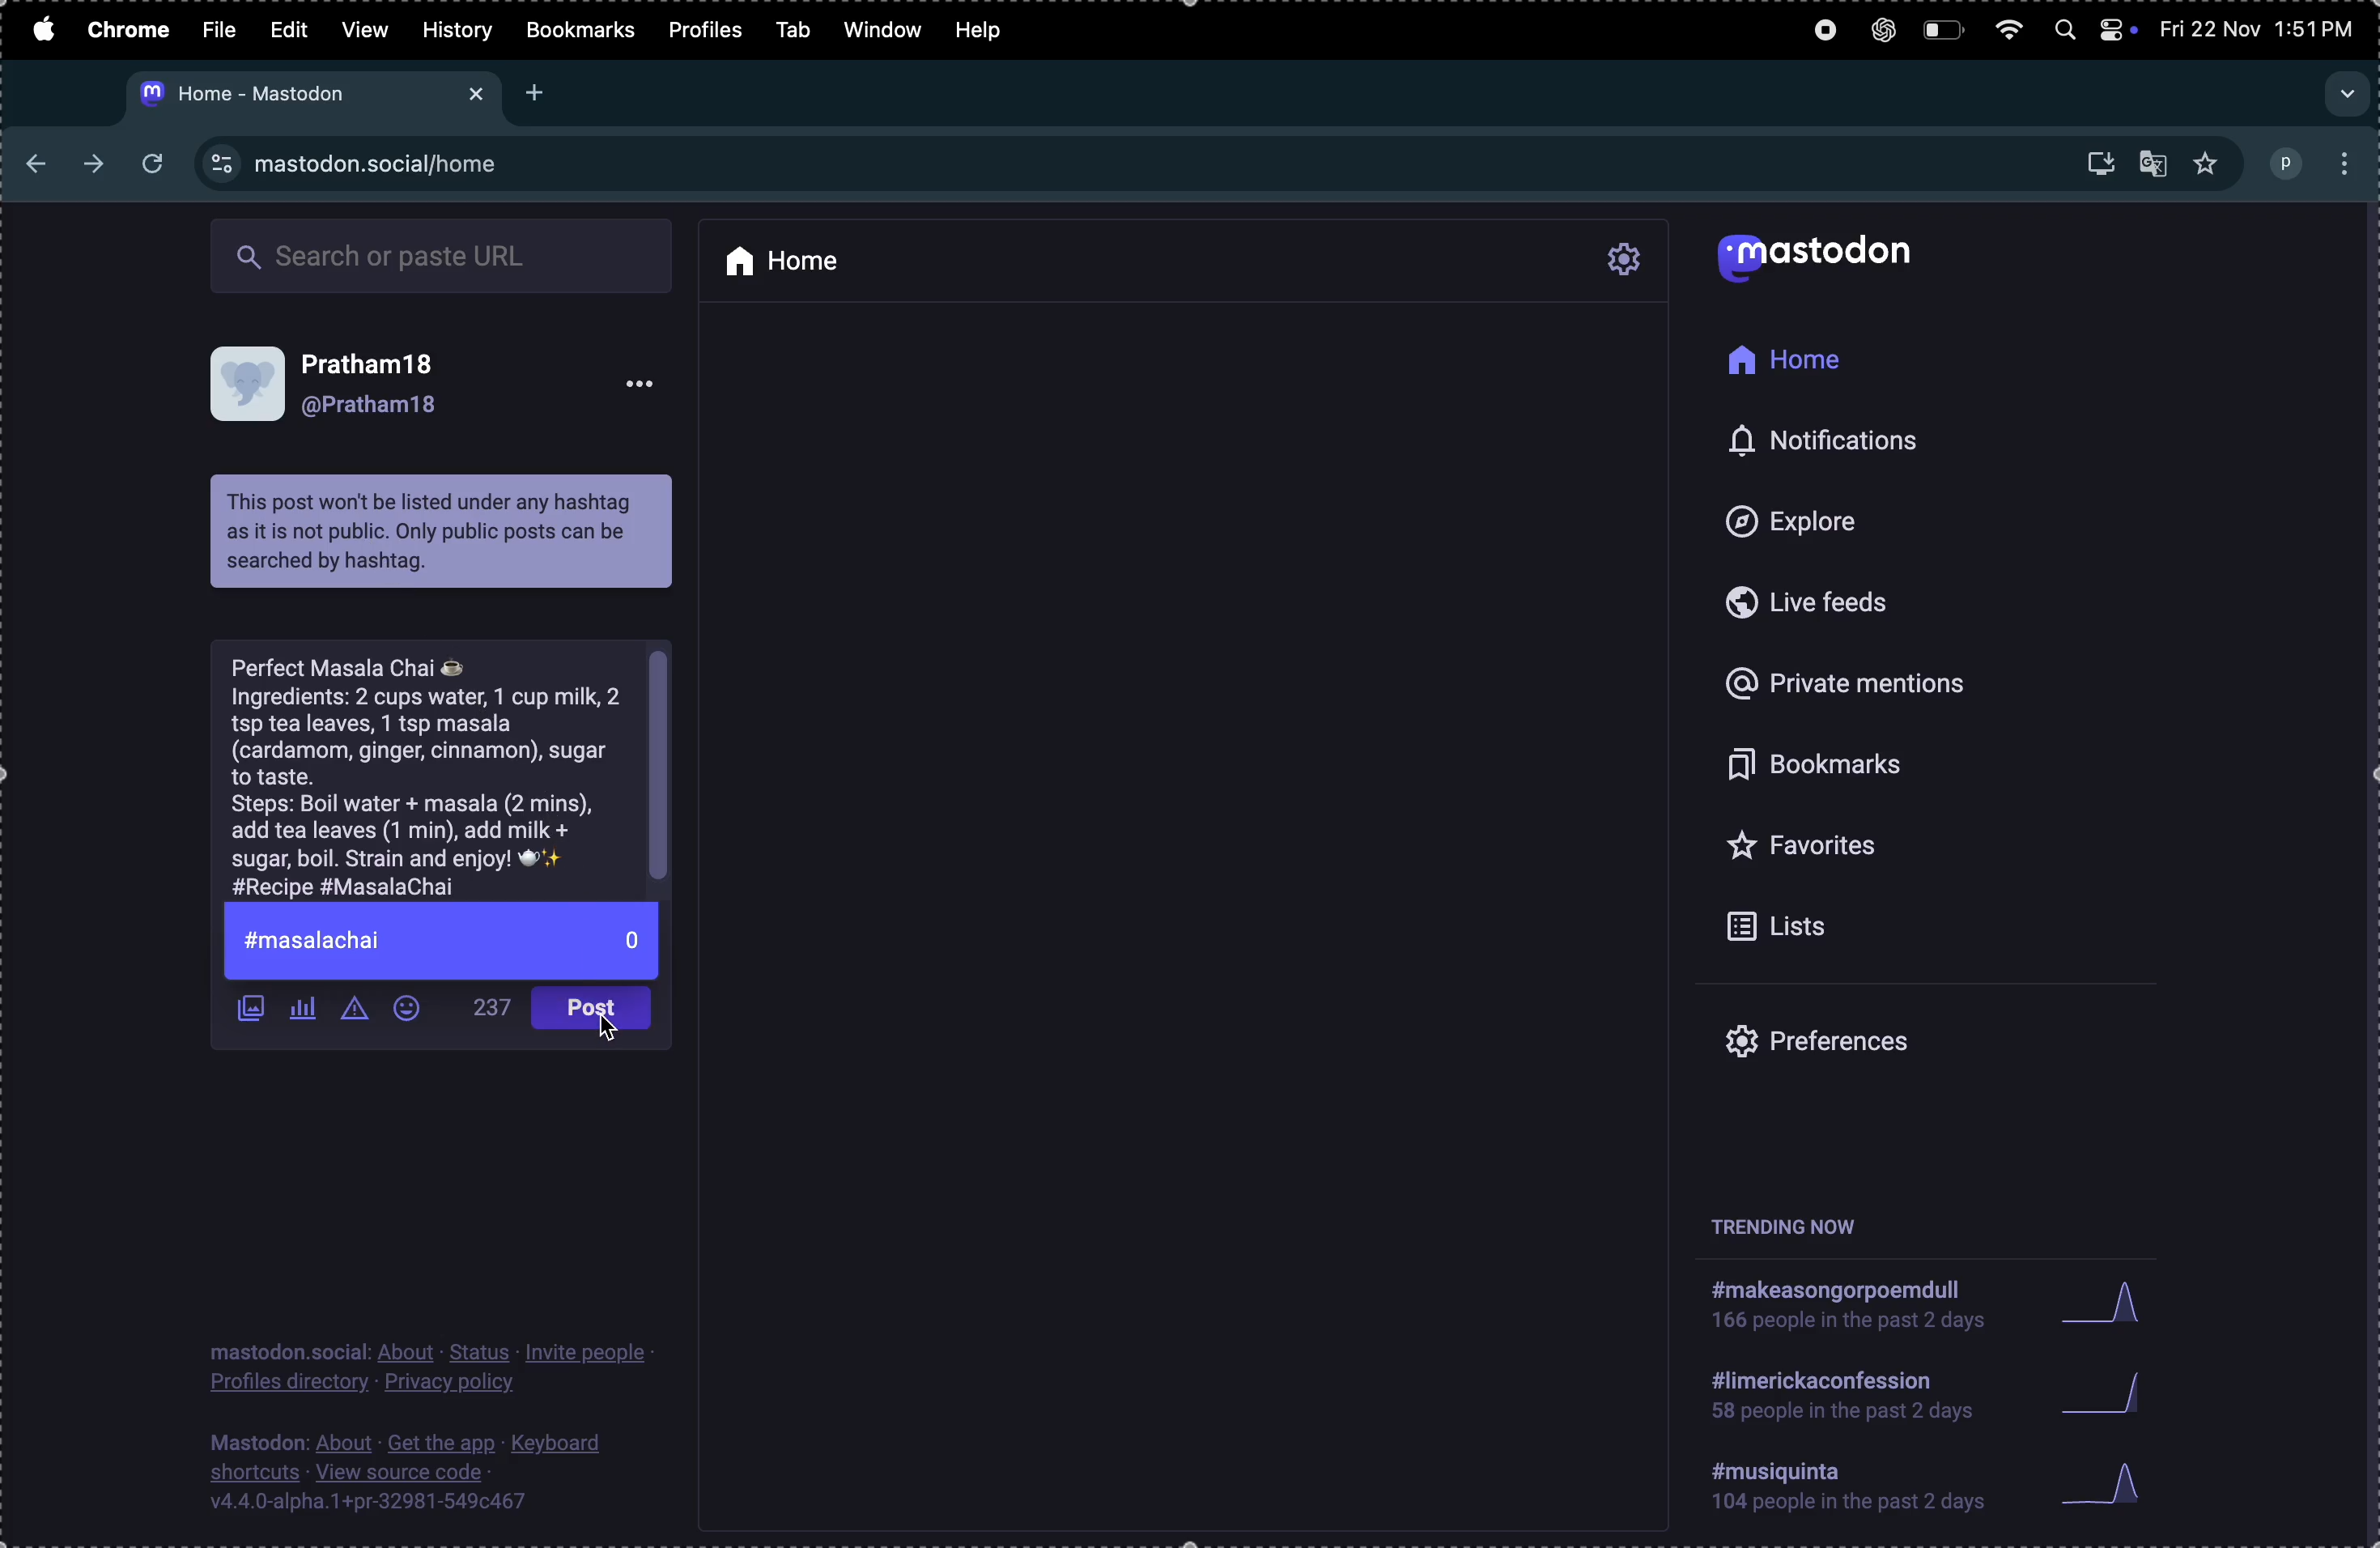 The height and width of the screenshot is (1548, 2380). I want to click on hashtag, so click(442, 942).